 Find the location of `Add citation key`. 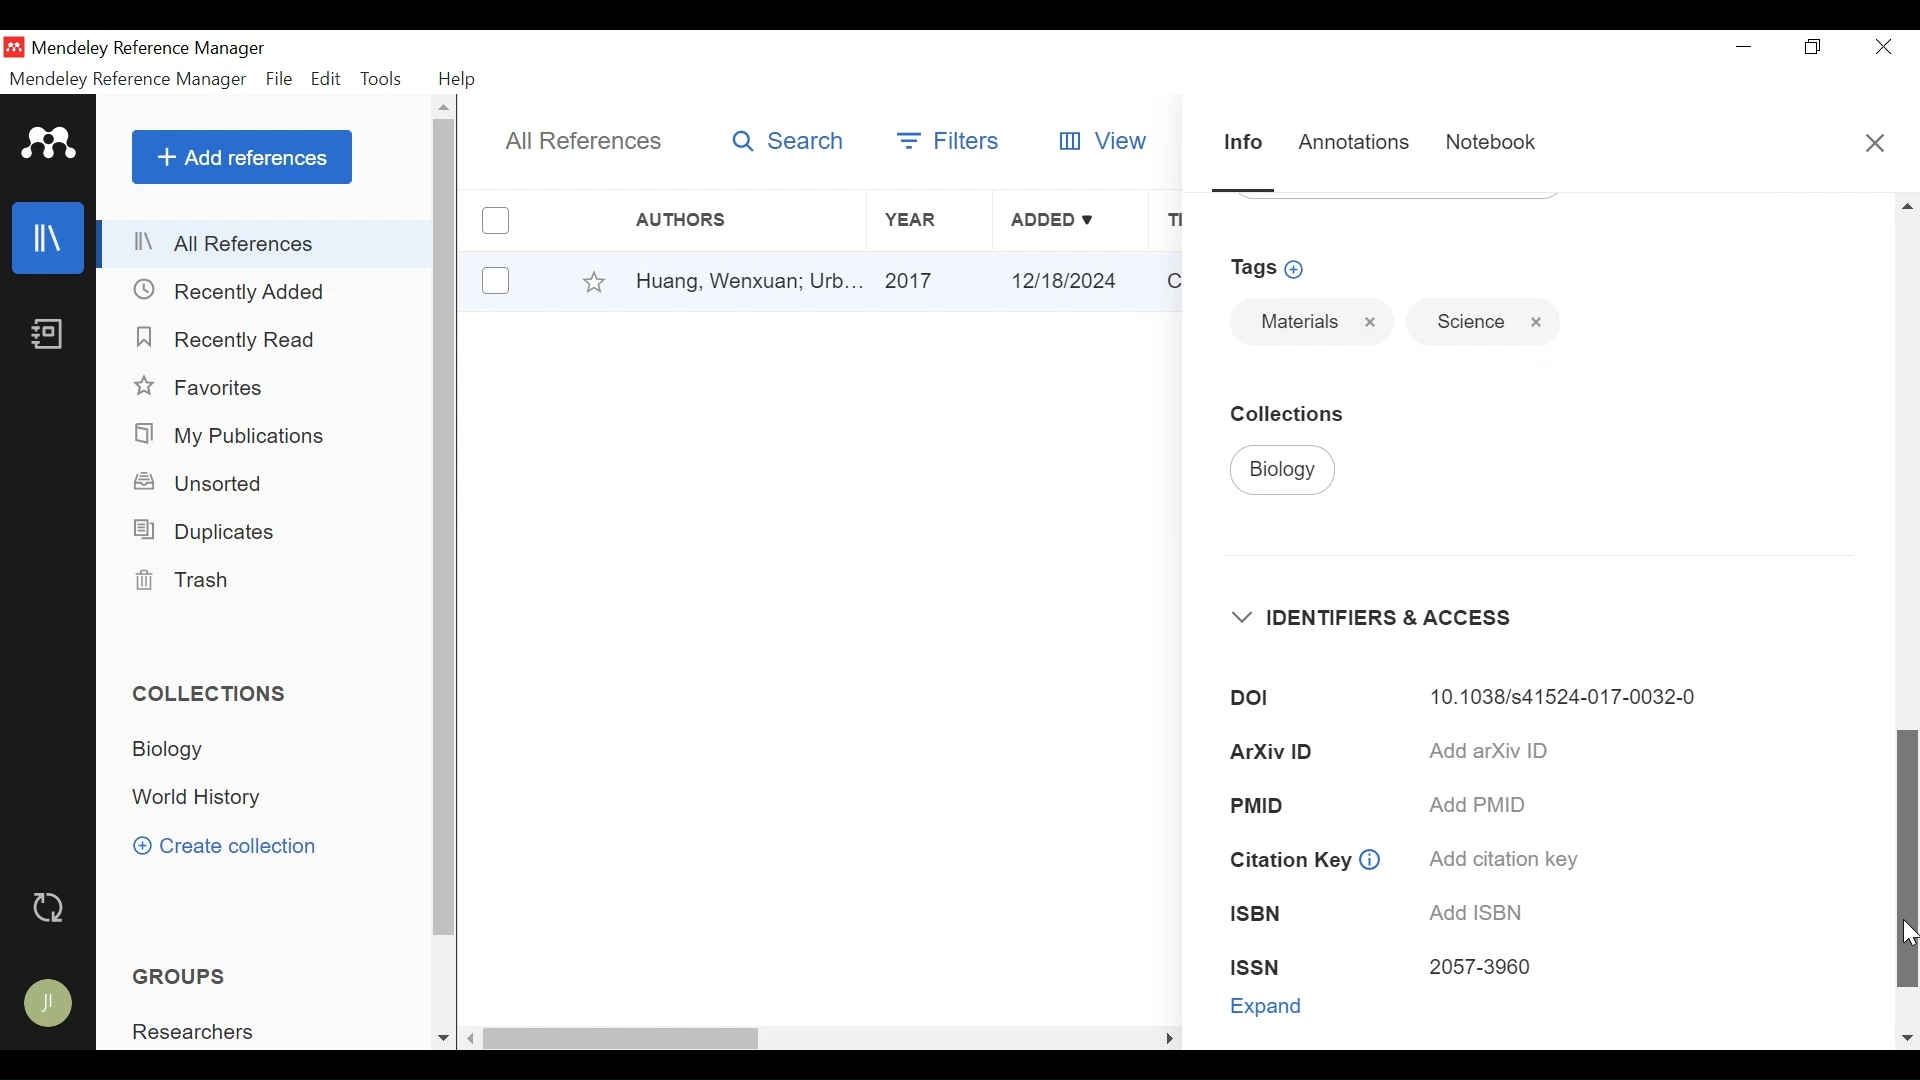

Add citation key is located at coordinates (1505, 859).